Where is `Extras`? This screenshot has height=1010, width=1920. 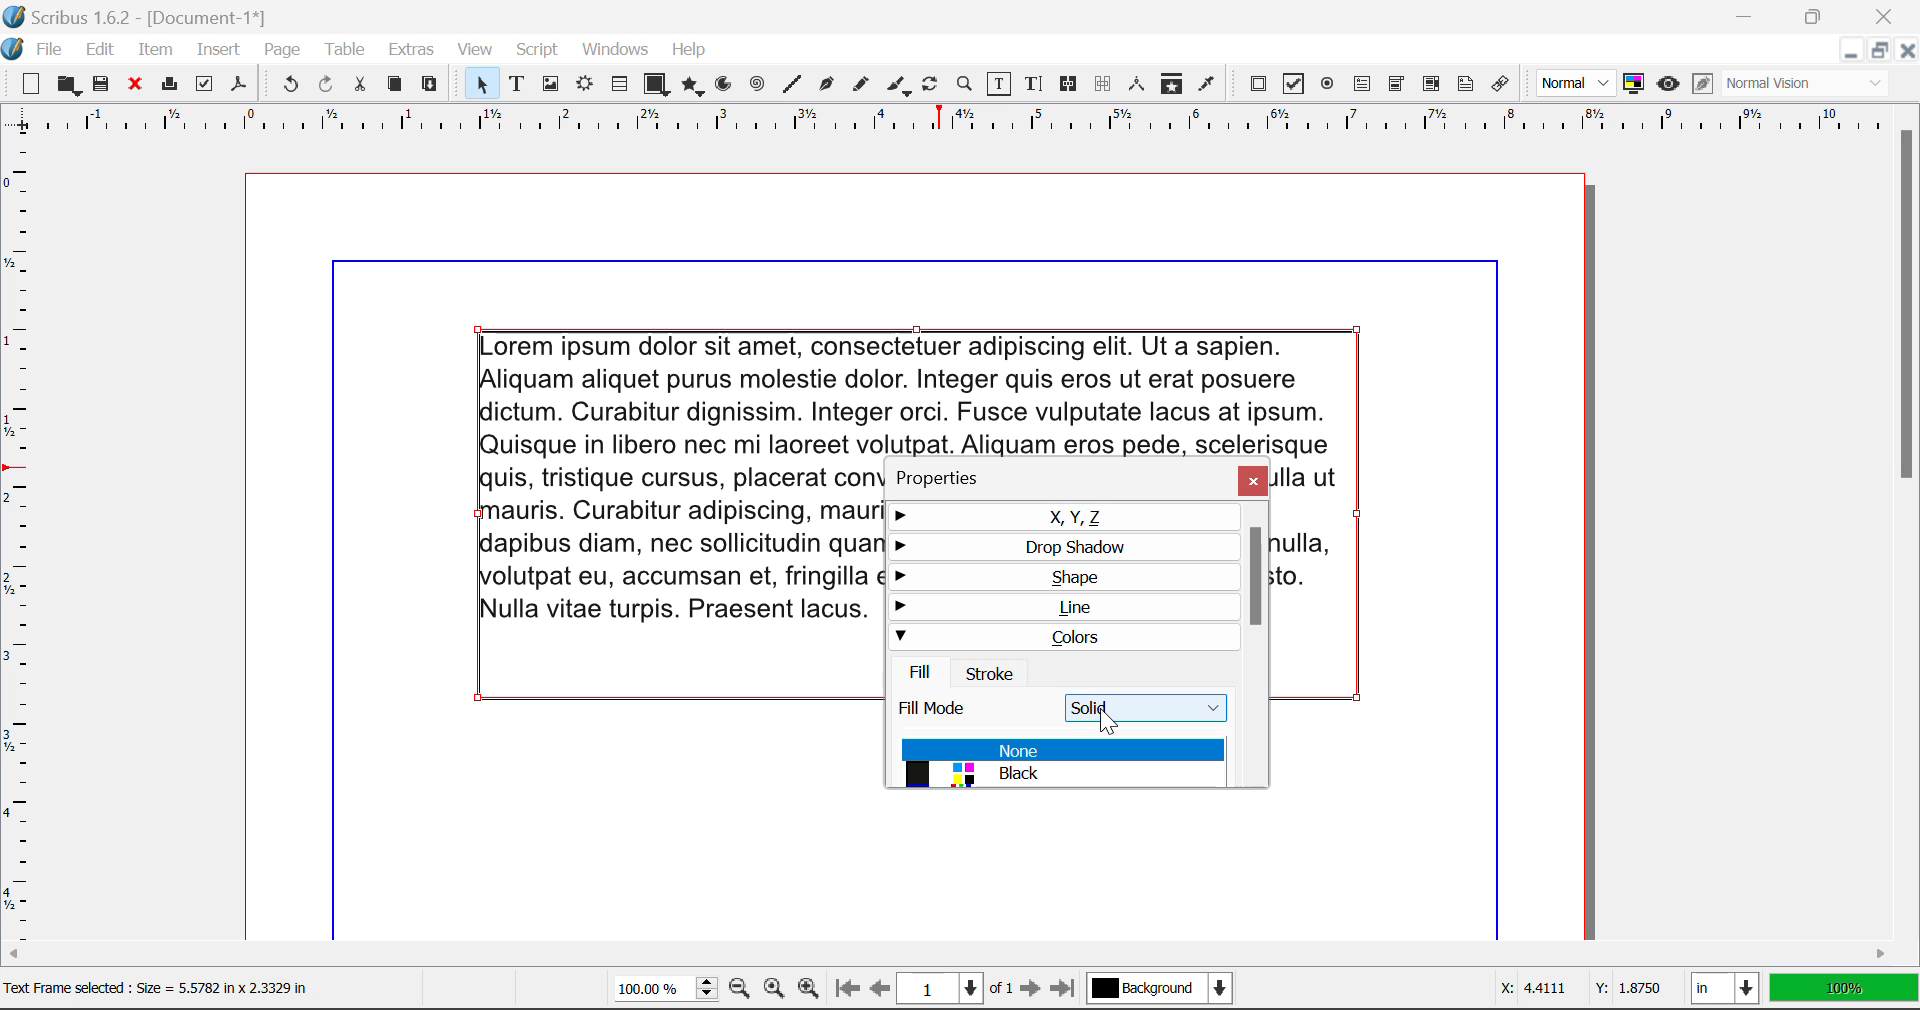 Extras is located at coordinates (414, 50).